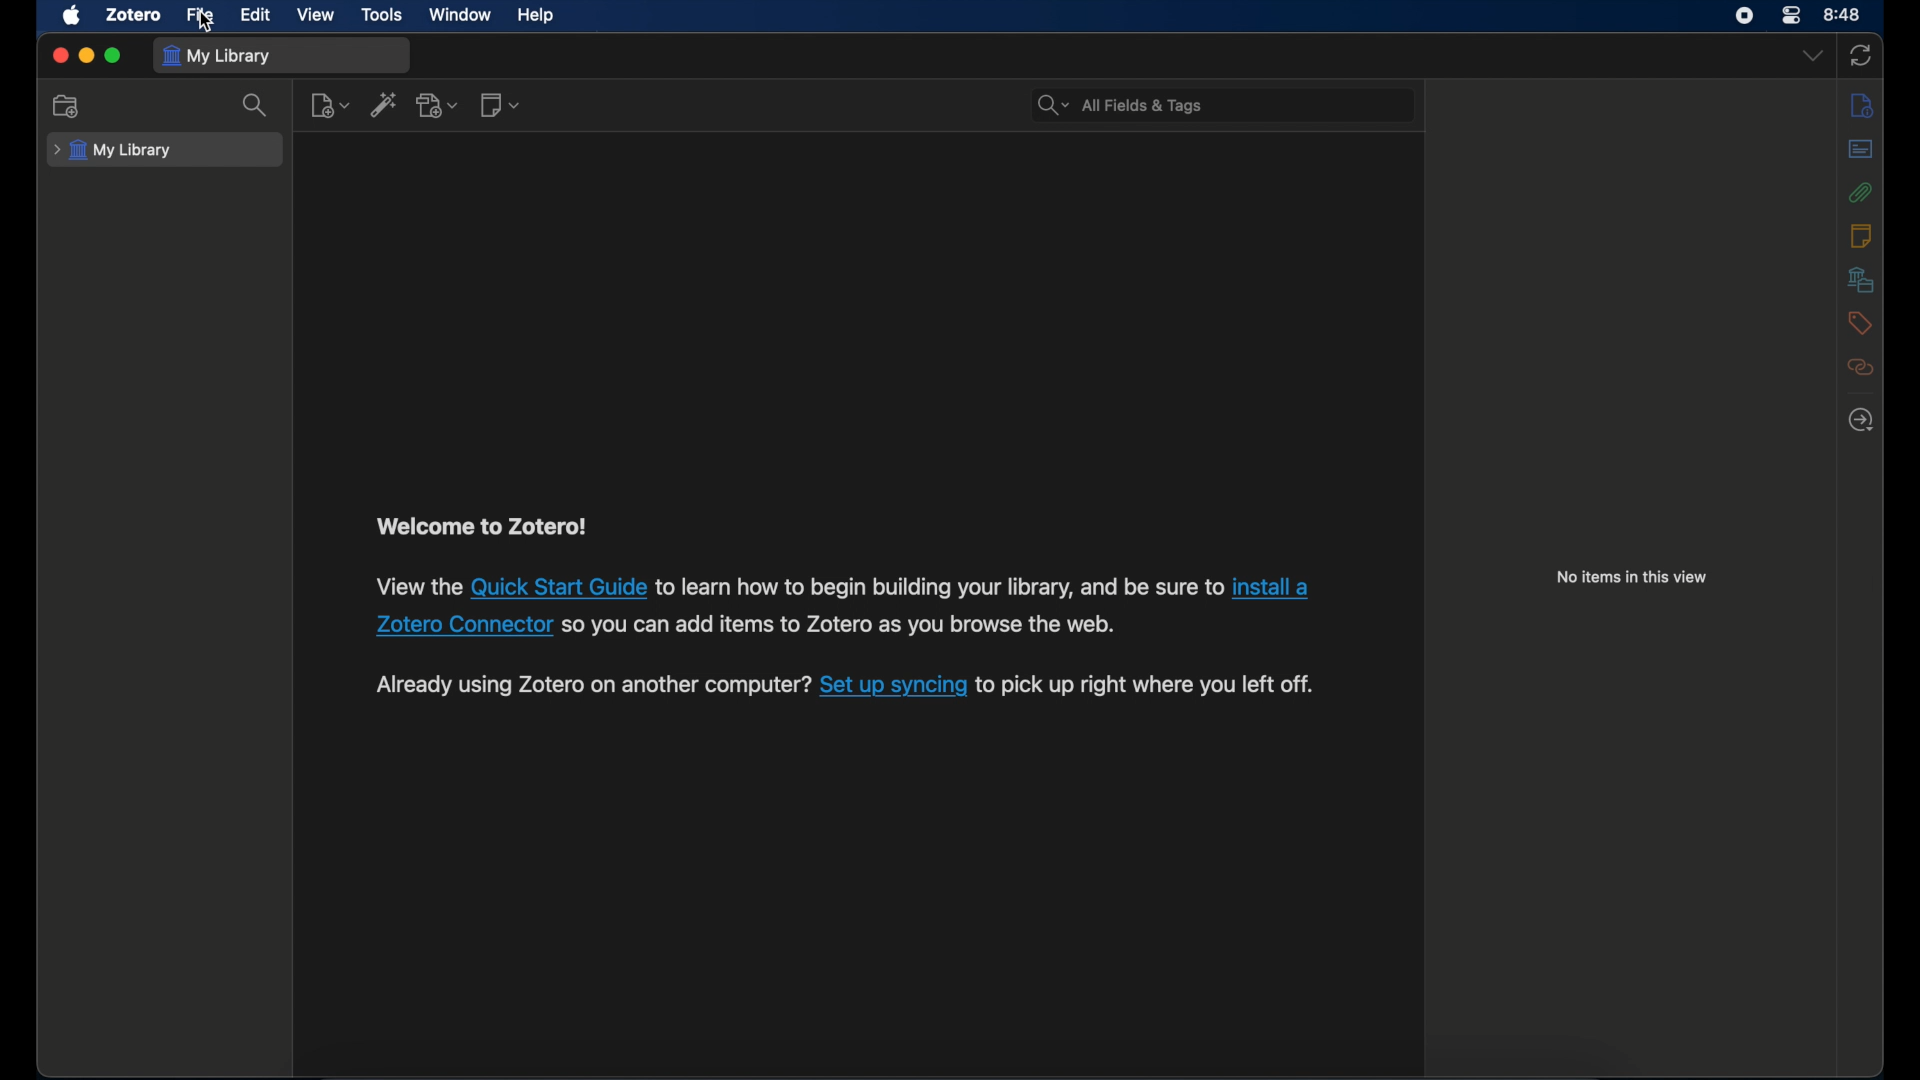  Describe the element at coordinates (1813, 57) in the screenshot. I see `dropdown` at that location.